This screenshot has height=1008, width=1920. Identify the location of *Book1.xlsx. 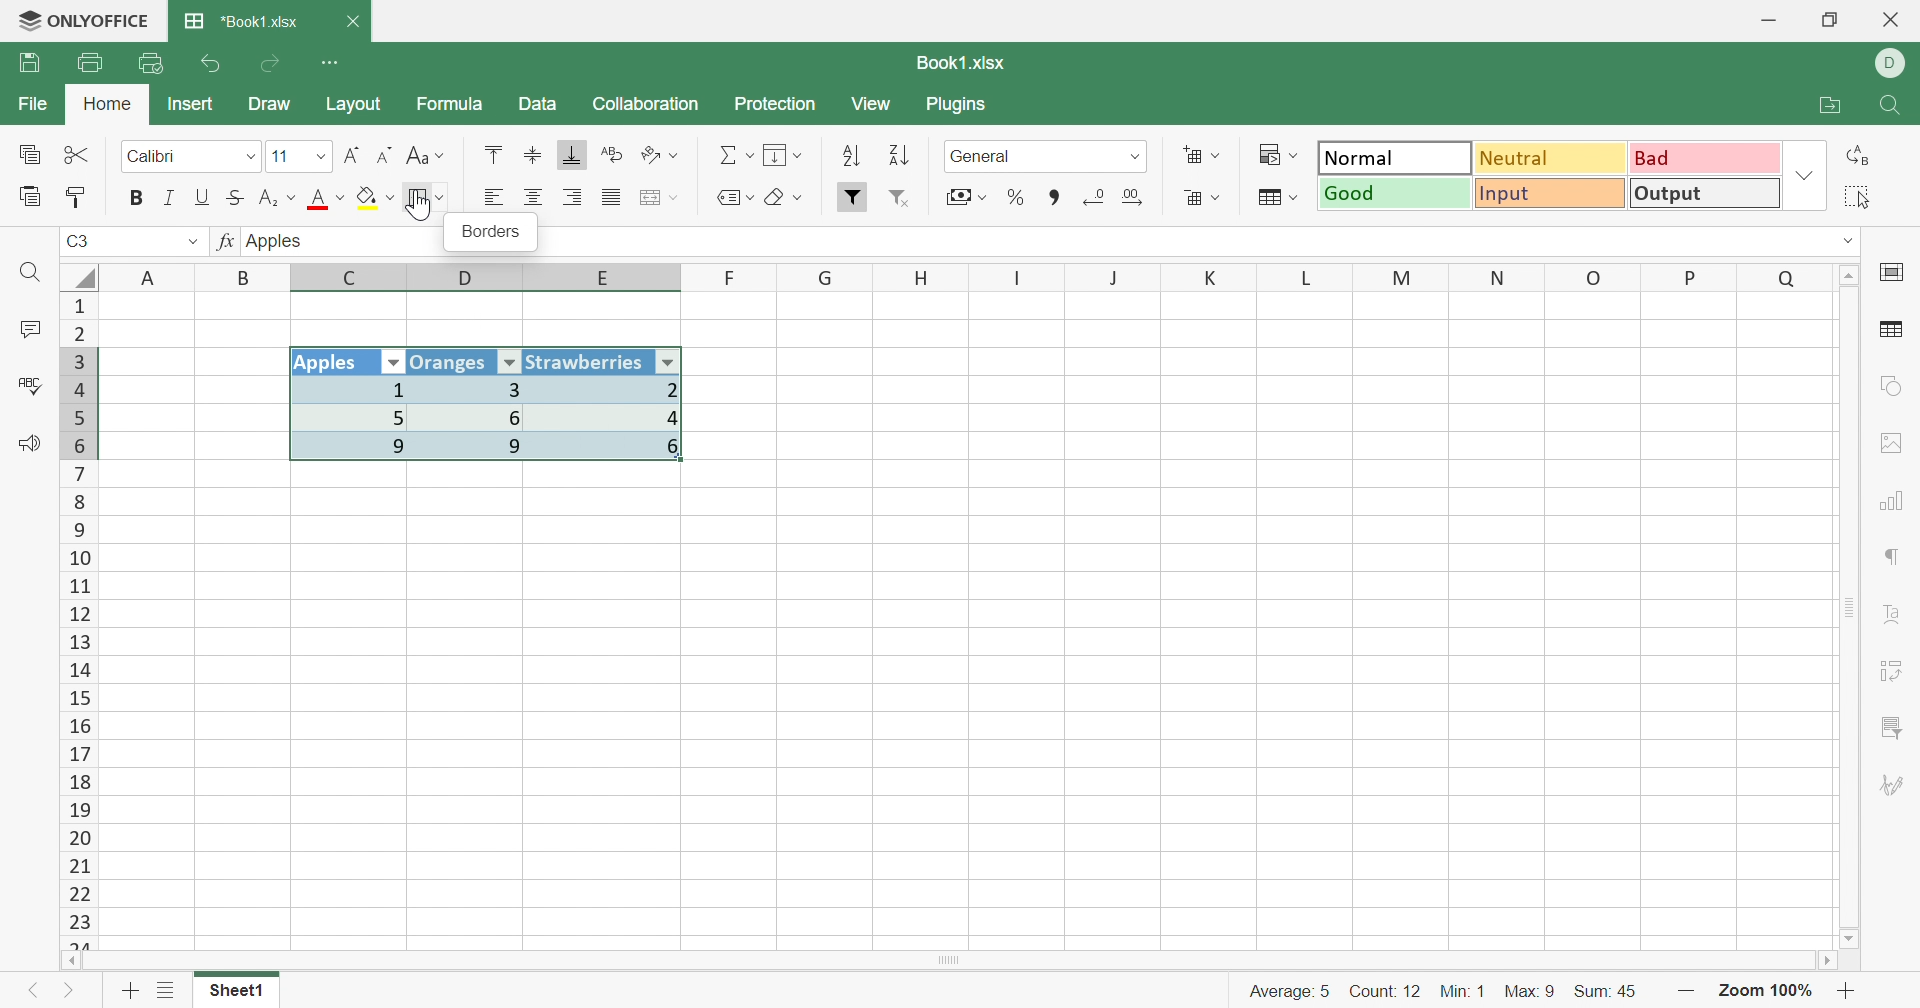
(241, 23).